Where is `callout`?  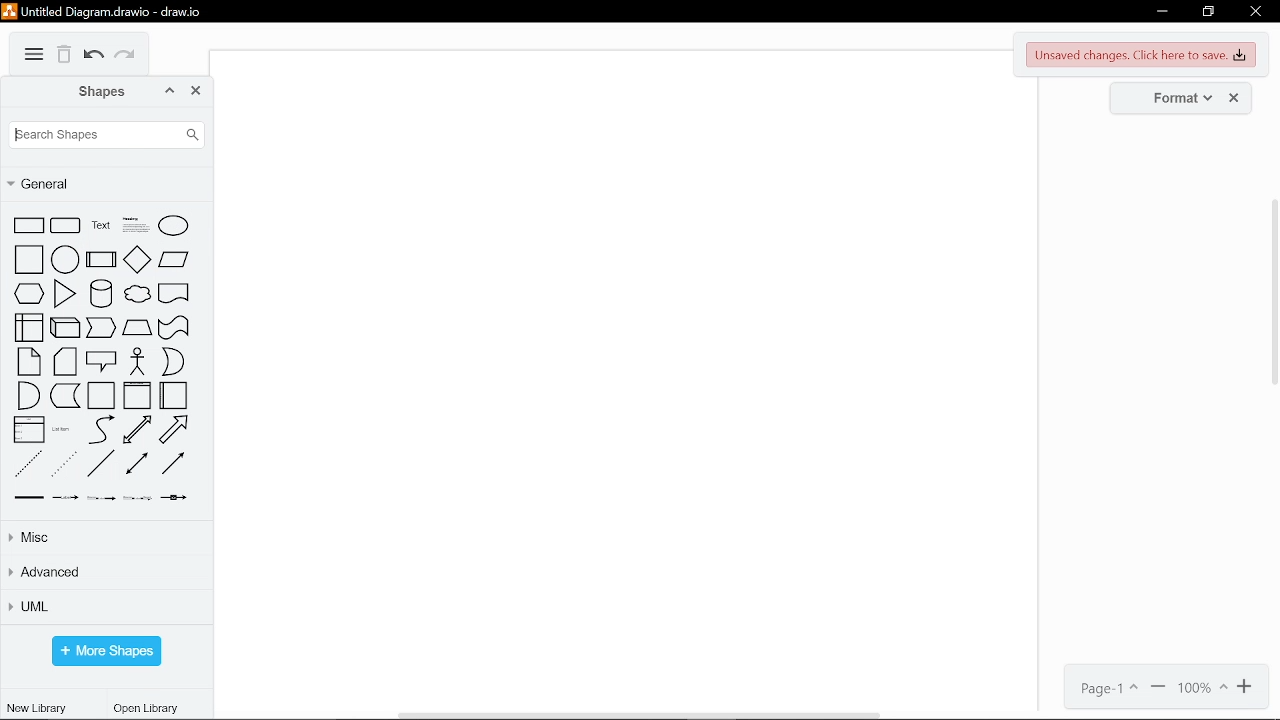
callout is located at coordinates (101, 363).